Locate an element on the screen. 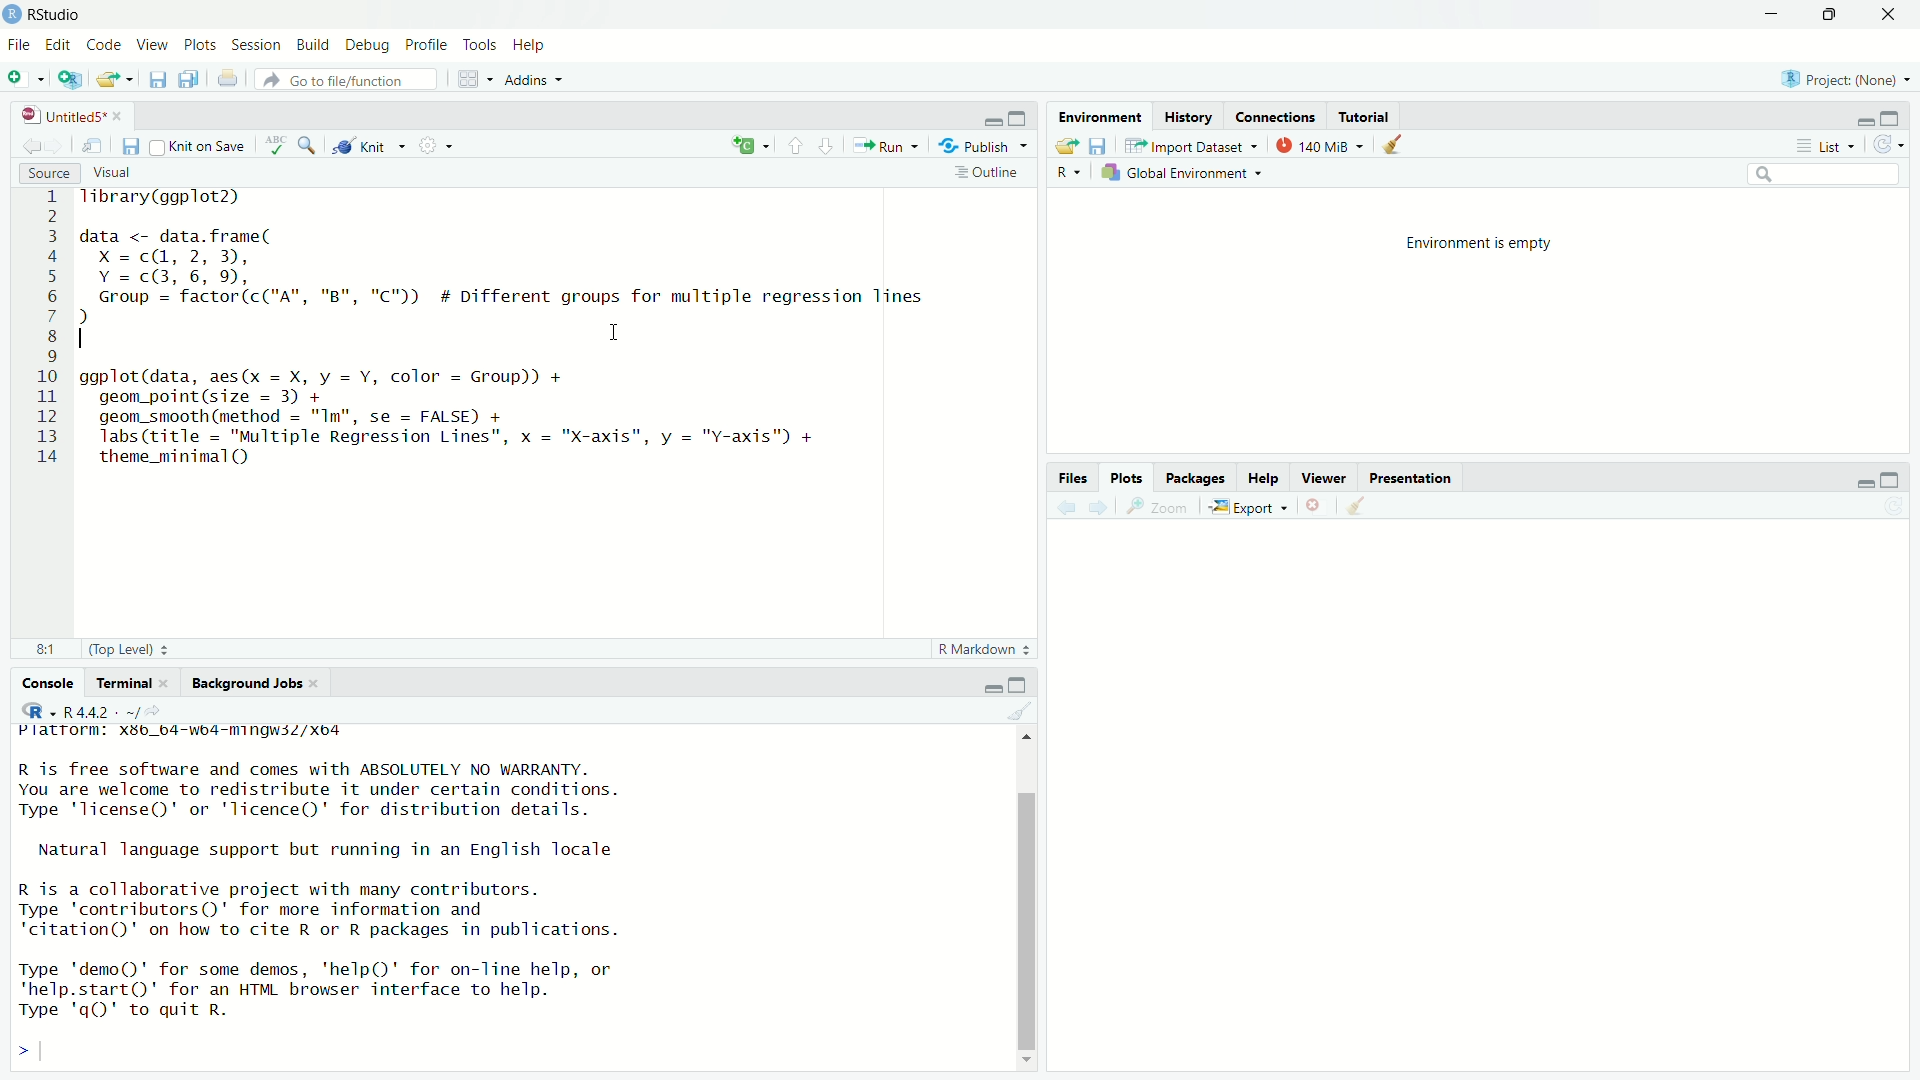 The width and height of the screenshot is (1920, 1080). add script is located at coordinates (69, 80).